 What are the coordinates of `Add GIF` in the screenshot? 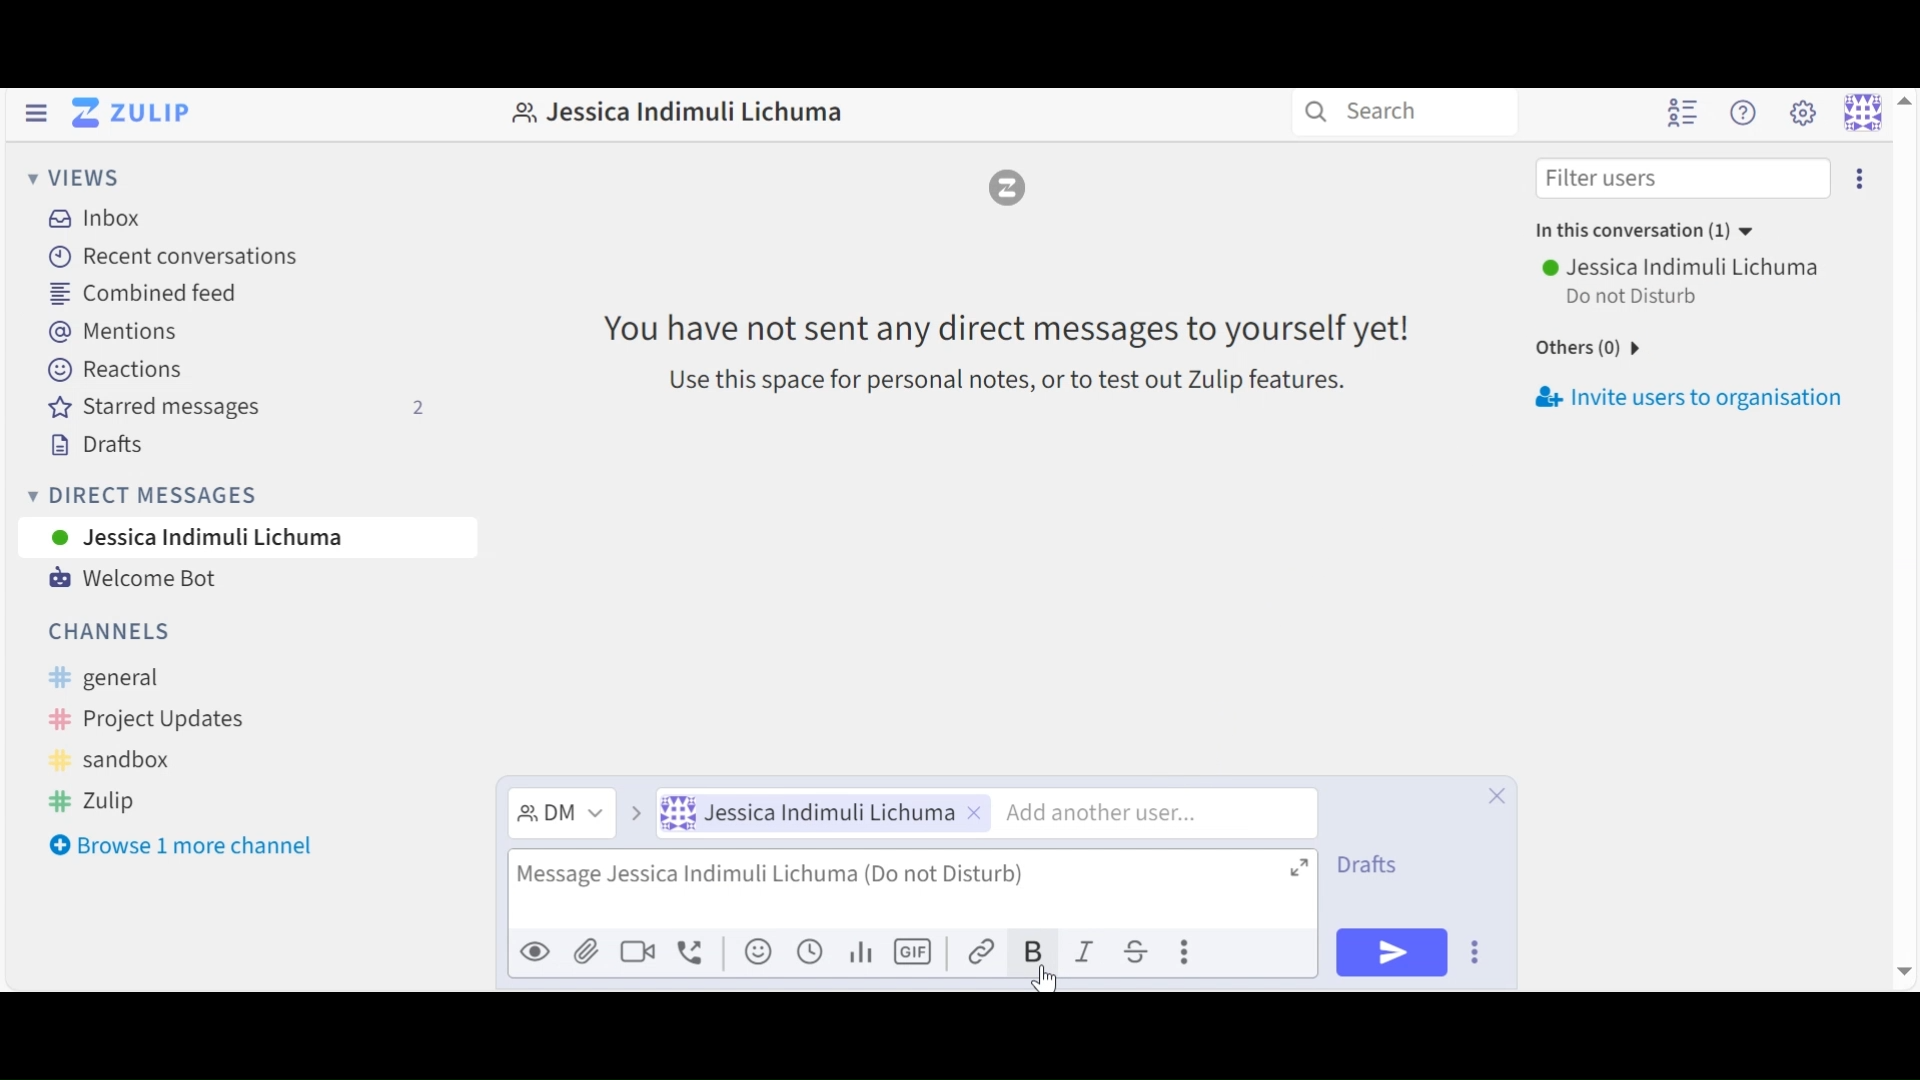 It's located at (915, 951).